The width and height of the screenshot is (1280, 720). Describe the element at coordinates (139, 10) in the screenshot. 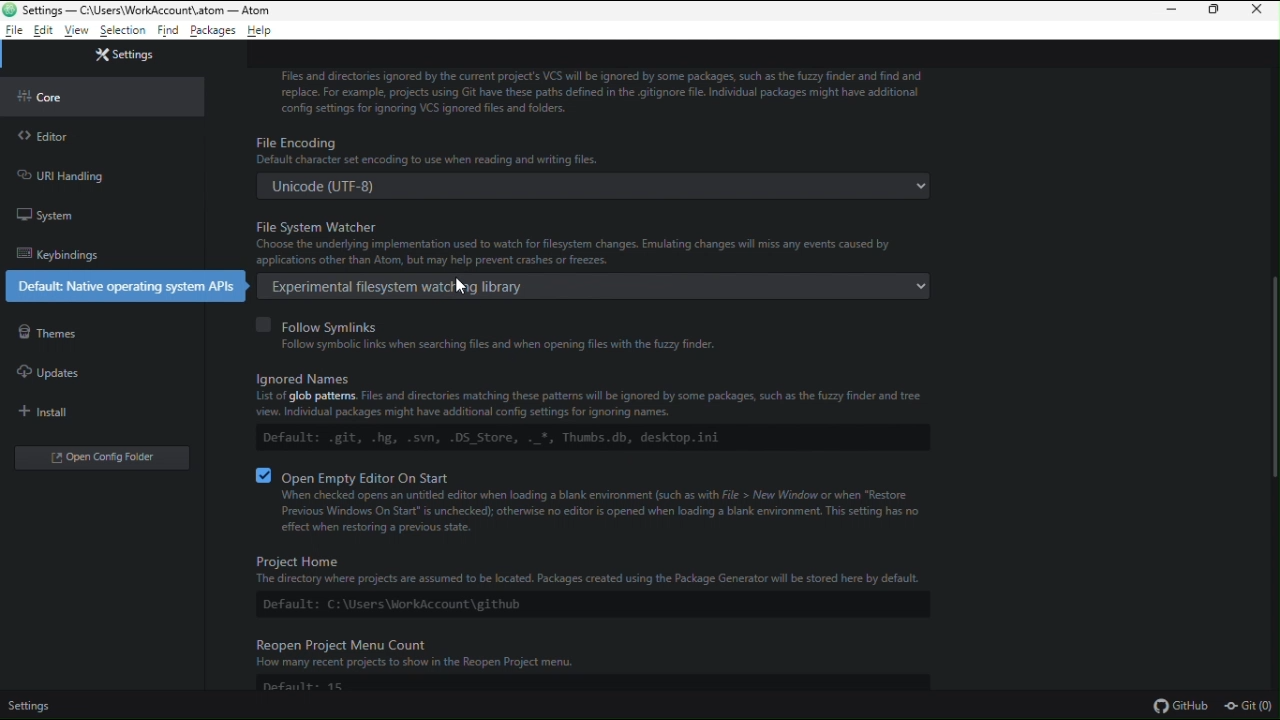

I see `file name and file path` at that location.